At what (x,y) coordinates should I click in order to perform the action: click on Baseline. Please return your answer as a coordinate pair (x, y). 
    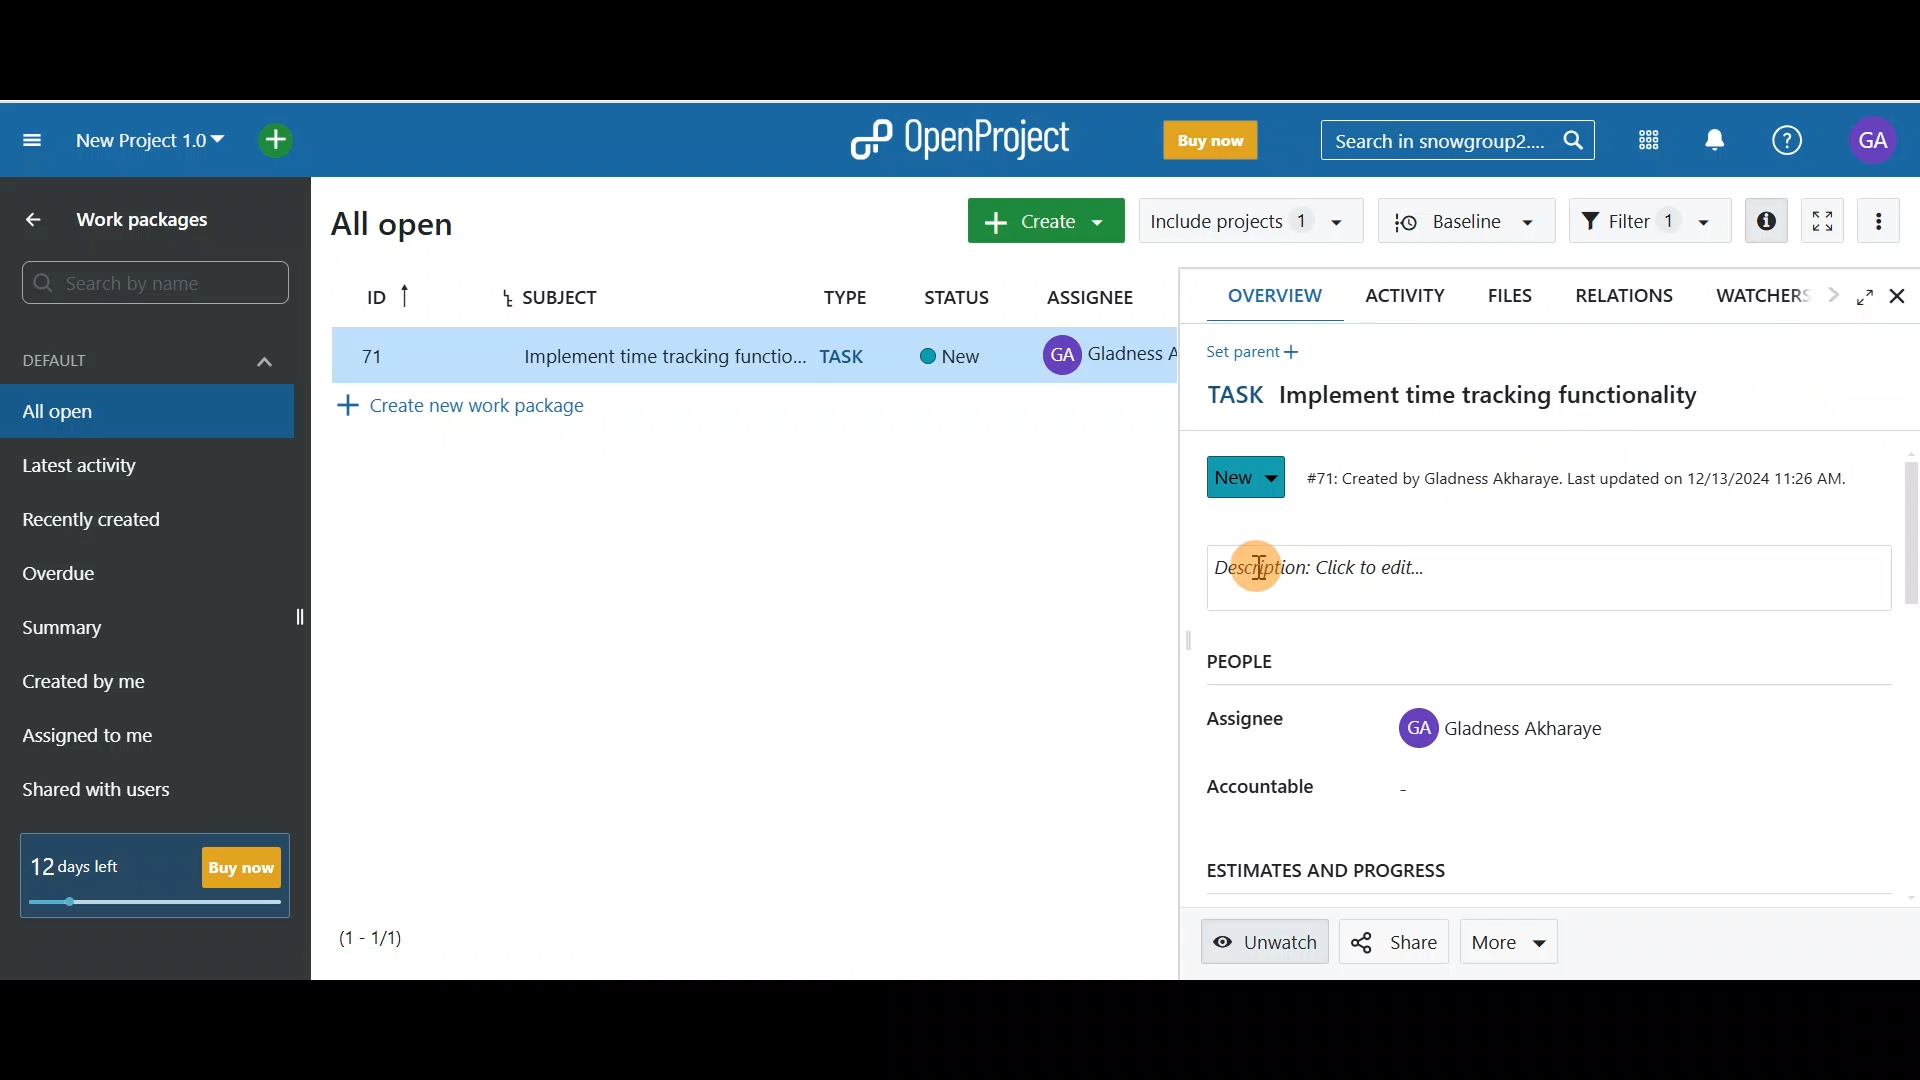
    Looking at the image, I should click on (1475, 221).